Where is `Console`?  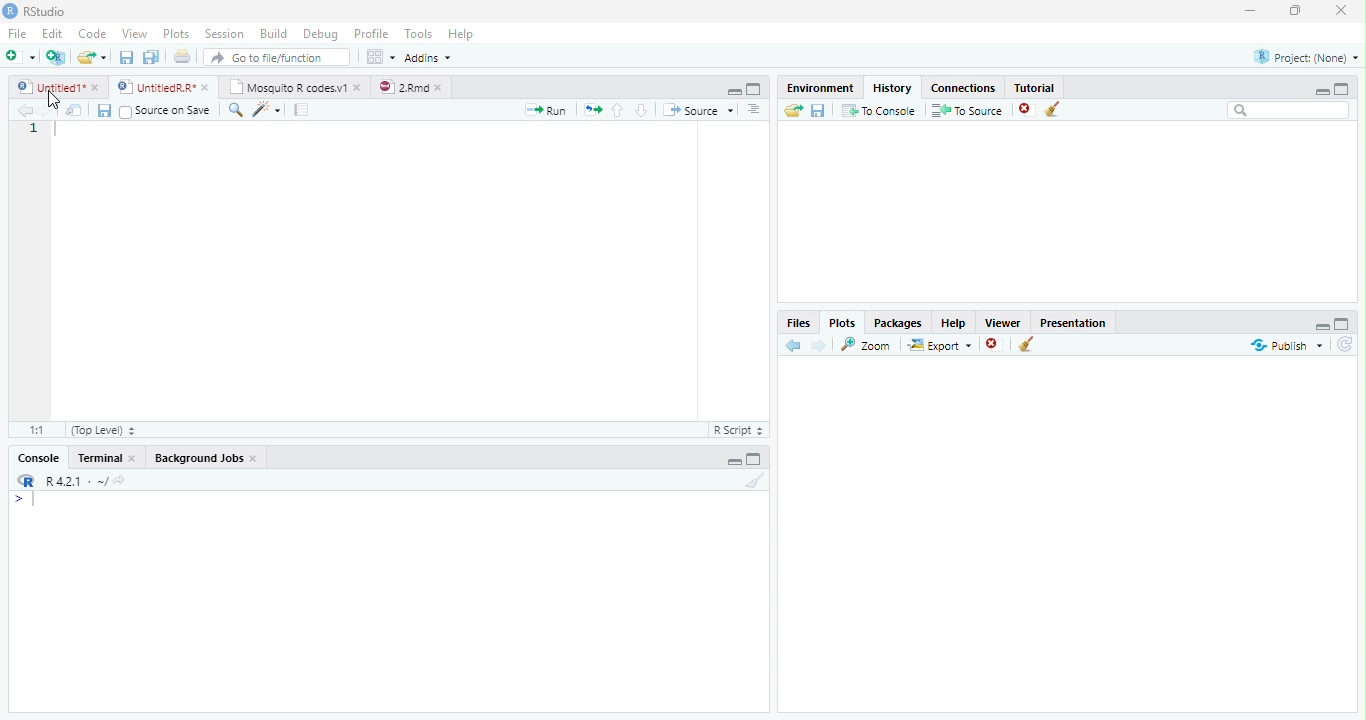 Console is located at coordinates (38, 457).